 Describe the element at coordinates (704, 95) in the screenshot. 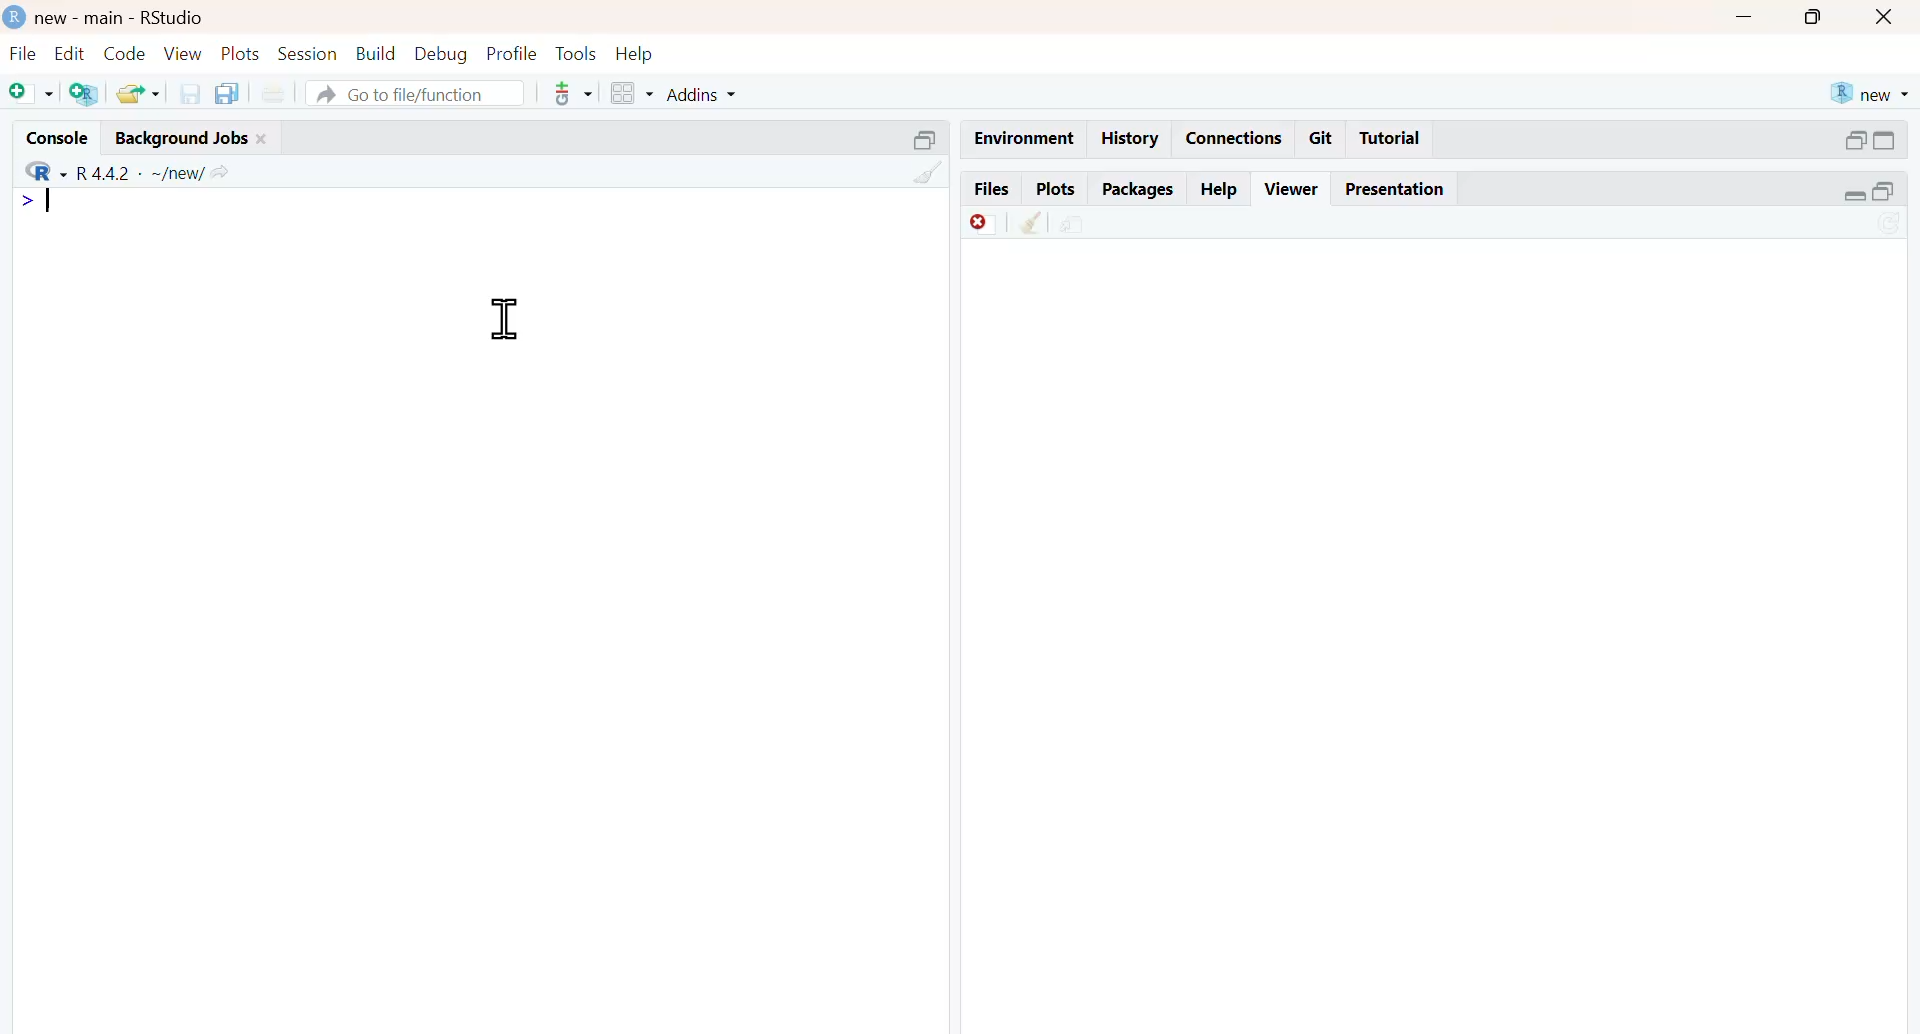

I see `addins` at that location.